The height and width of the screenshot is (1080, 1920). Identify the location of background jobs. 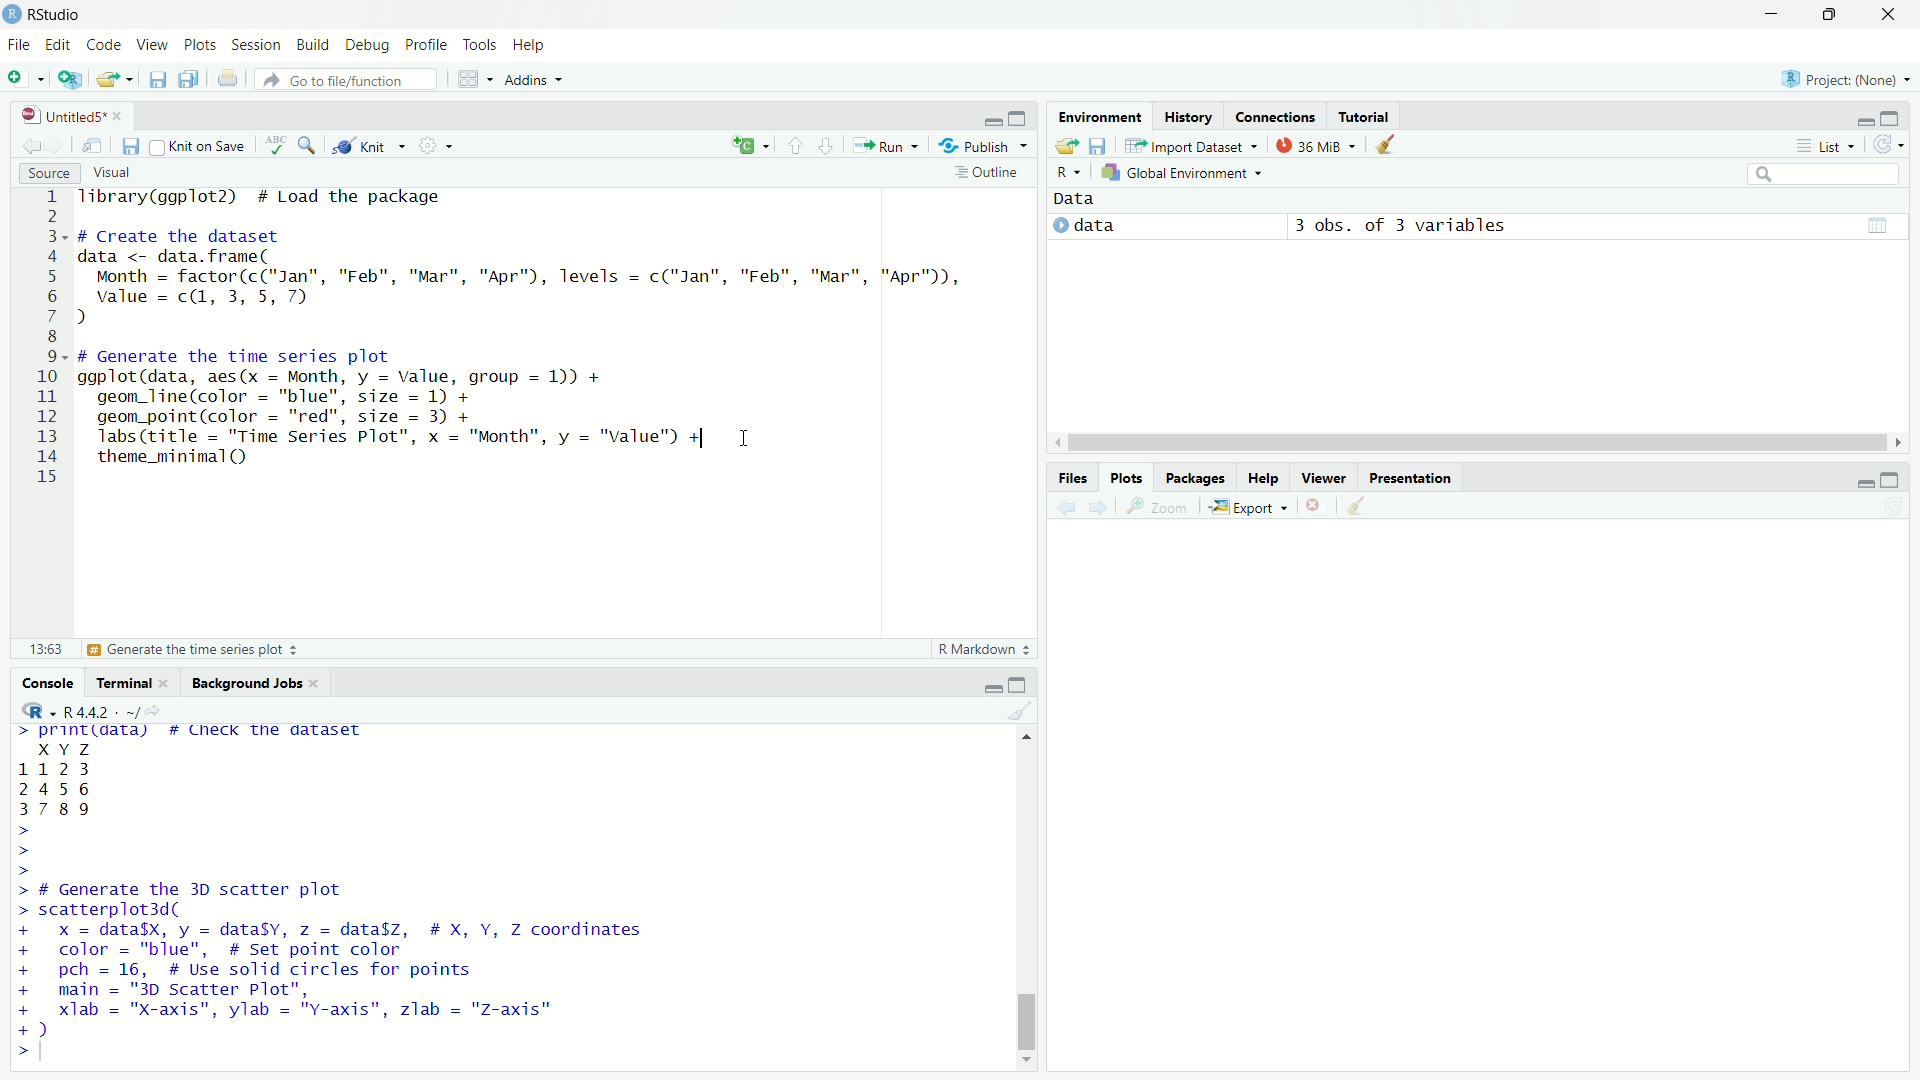
(244, 681).